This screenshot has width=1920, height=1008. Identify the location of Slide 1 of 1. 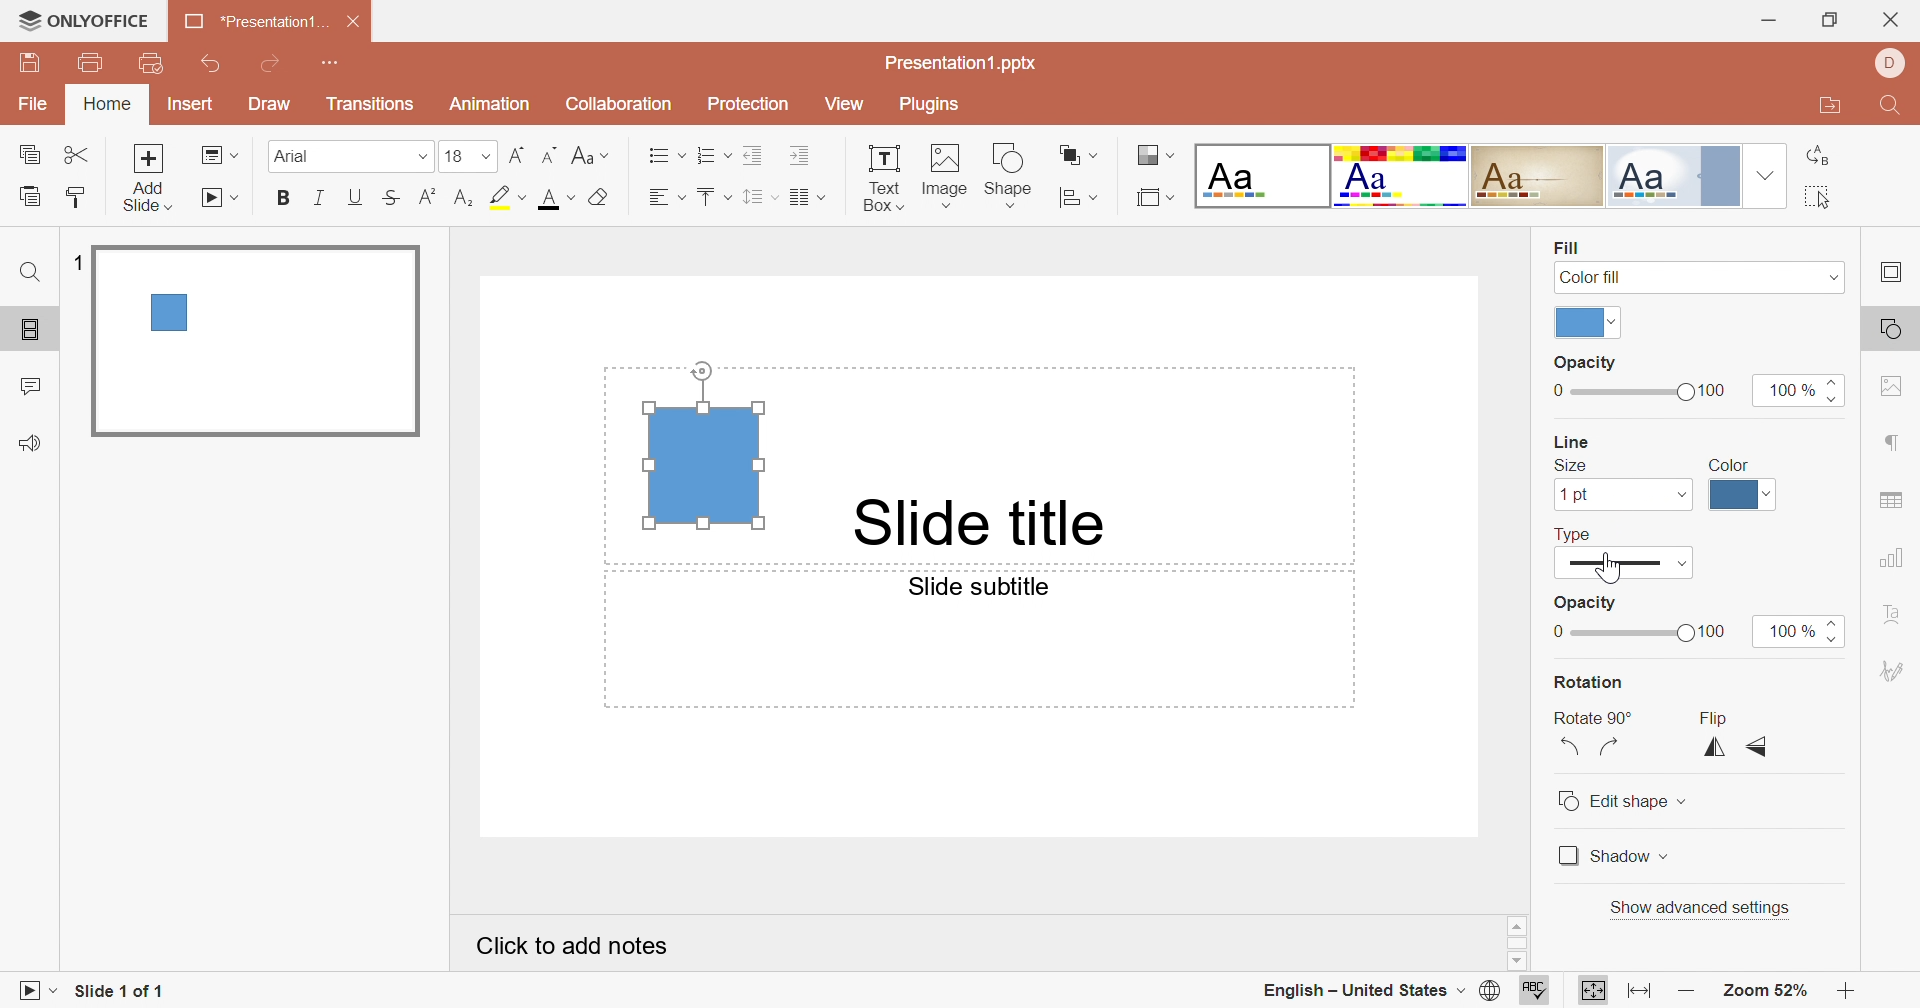
(123, 991).